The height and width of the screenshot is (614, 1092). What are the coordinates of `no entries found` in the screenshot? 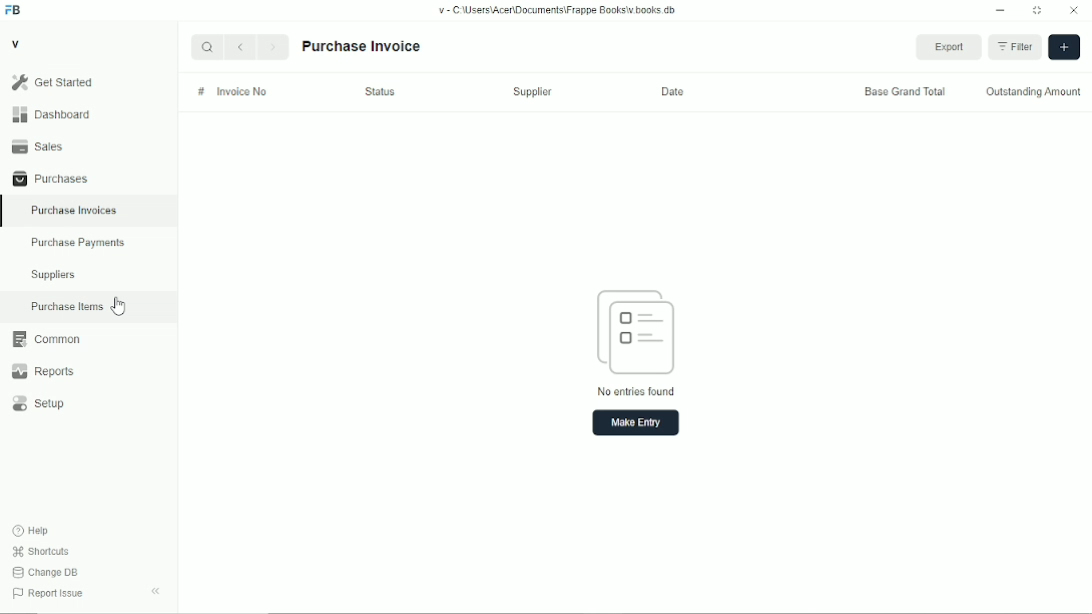 It's located at (636, 391).